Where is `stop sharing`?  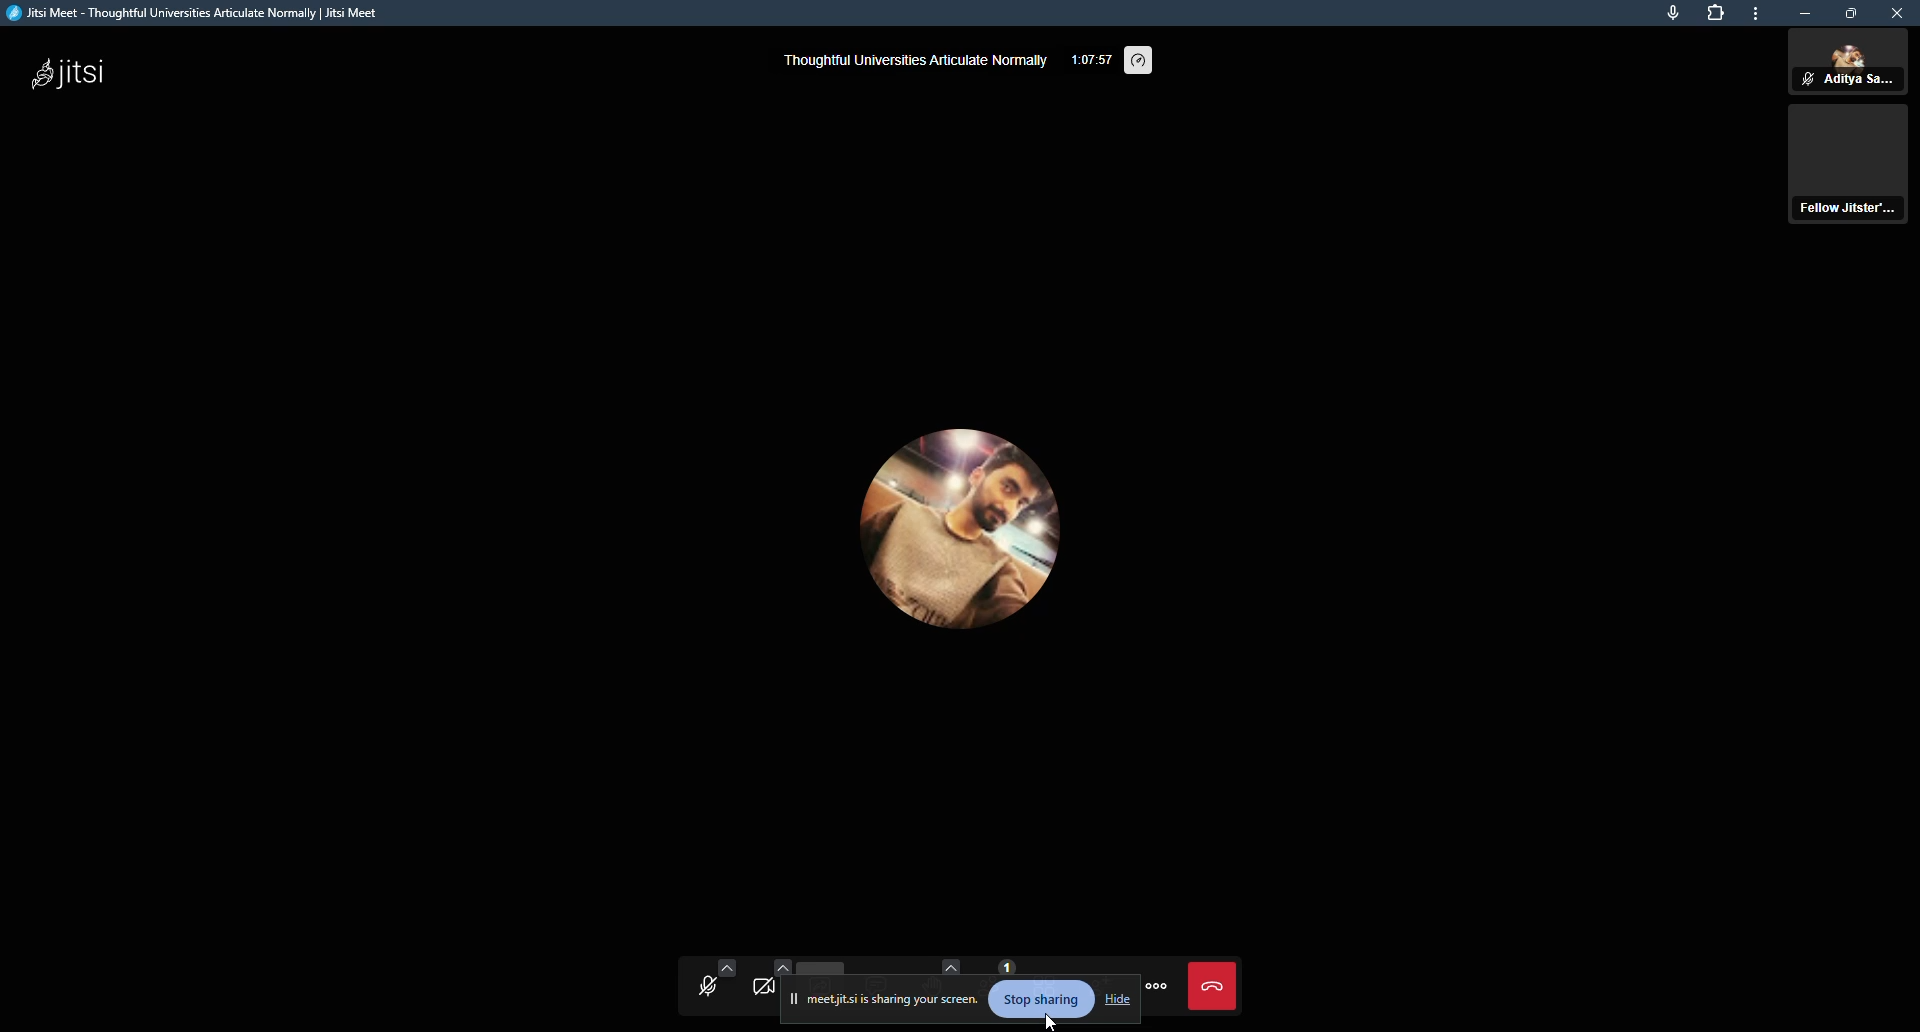 stop sharing is located at coordinates (1040, 1000).